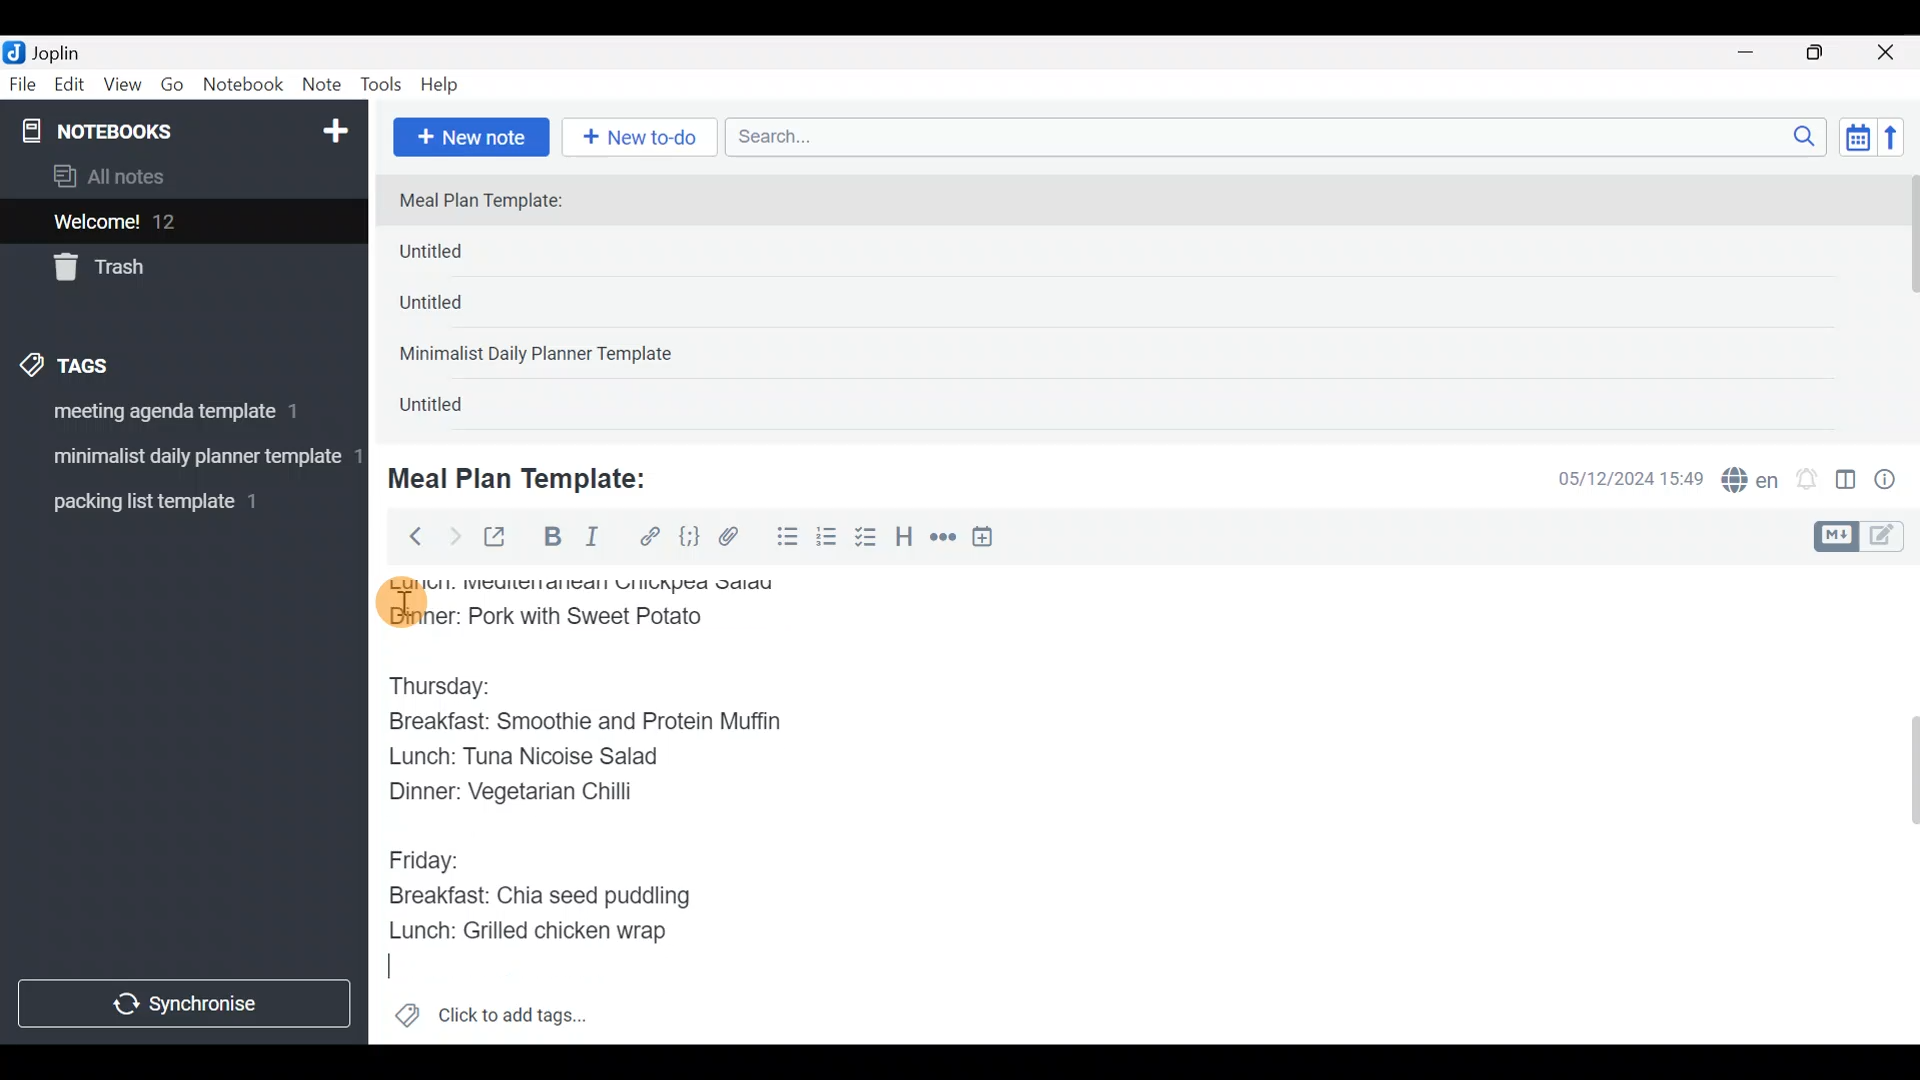 Image resolution: width=1920 pixels, height=1080 pixels. Describe the element at coordinates (69, 50) in the screenshot. I see `Joplin` at that location.